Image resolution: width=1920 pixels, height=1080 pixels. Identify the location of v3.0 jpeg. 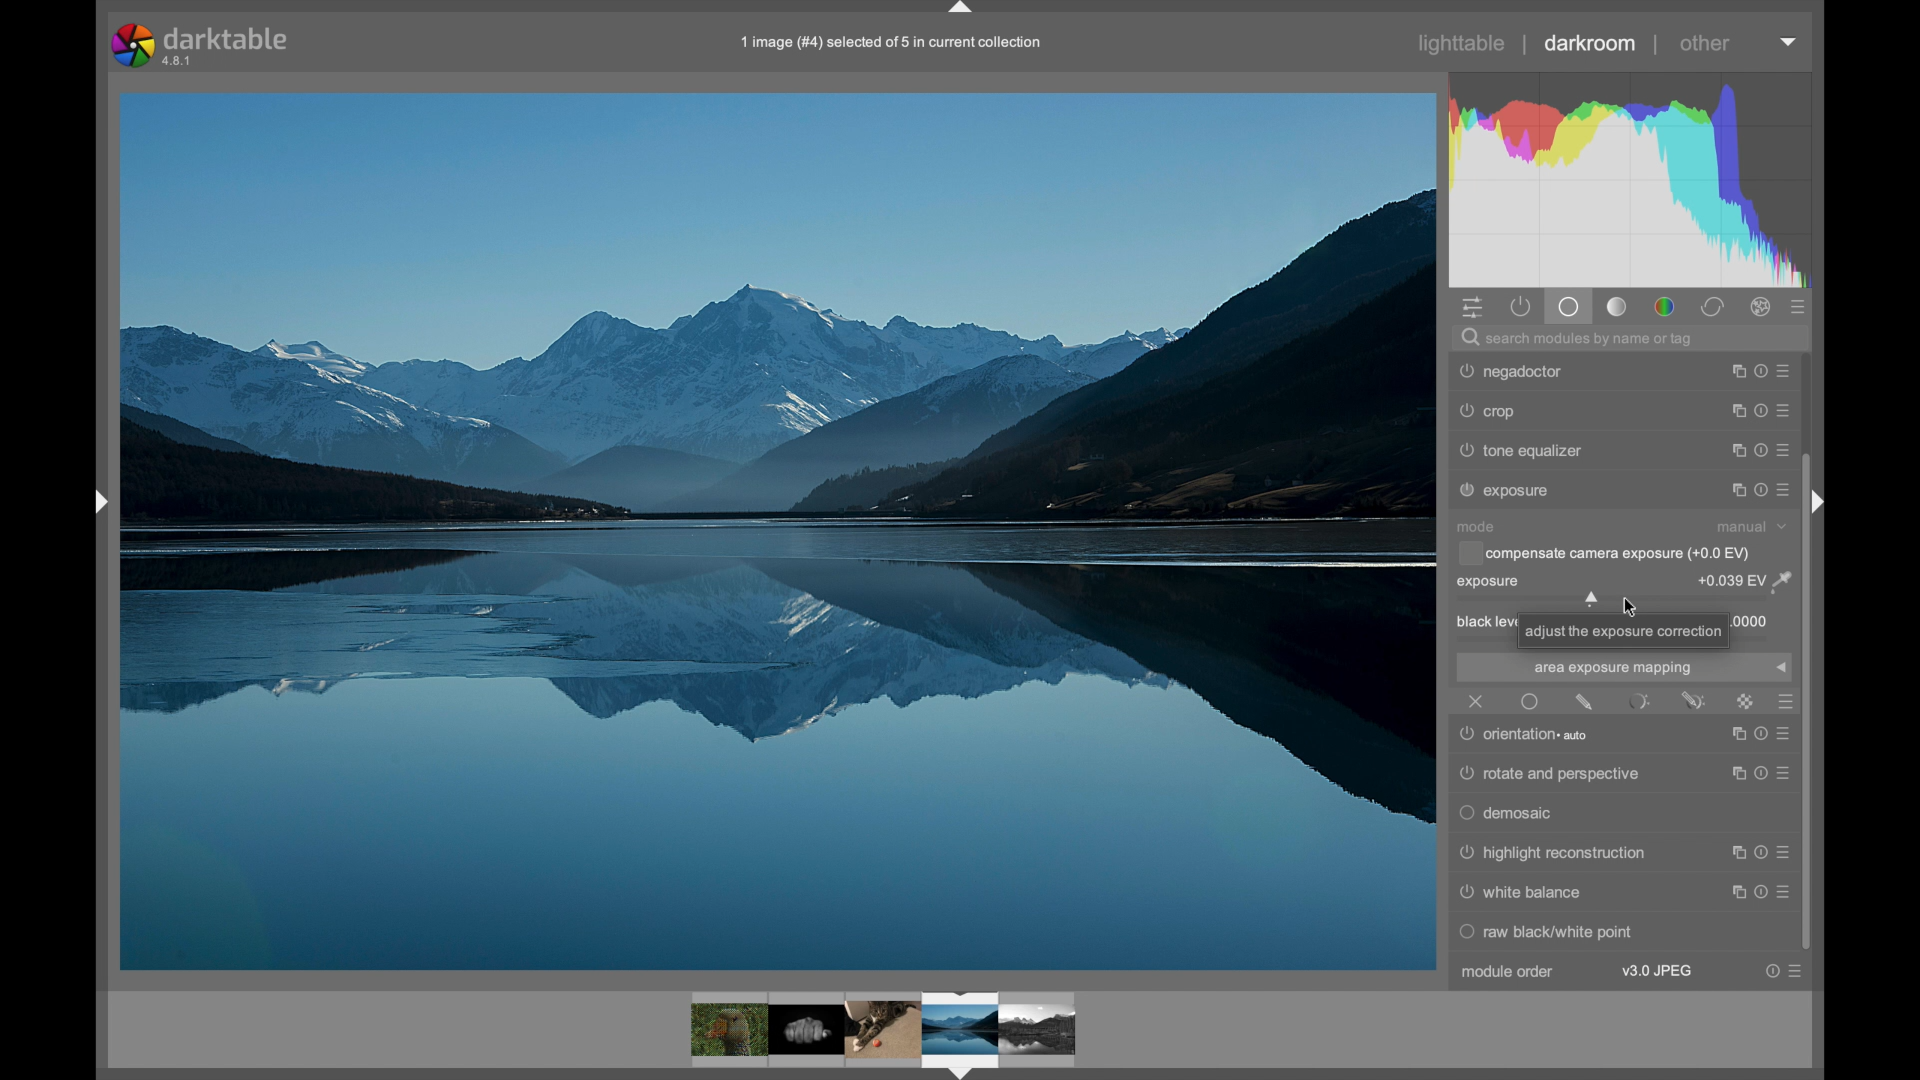
(1659, 971).